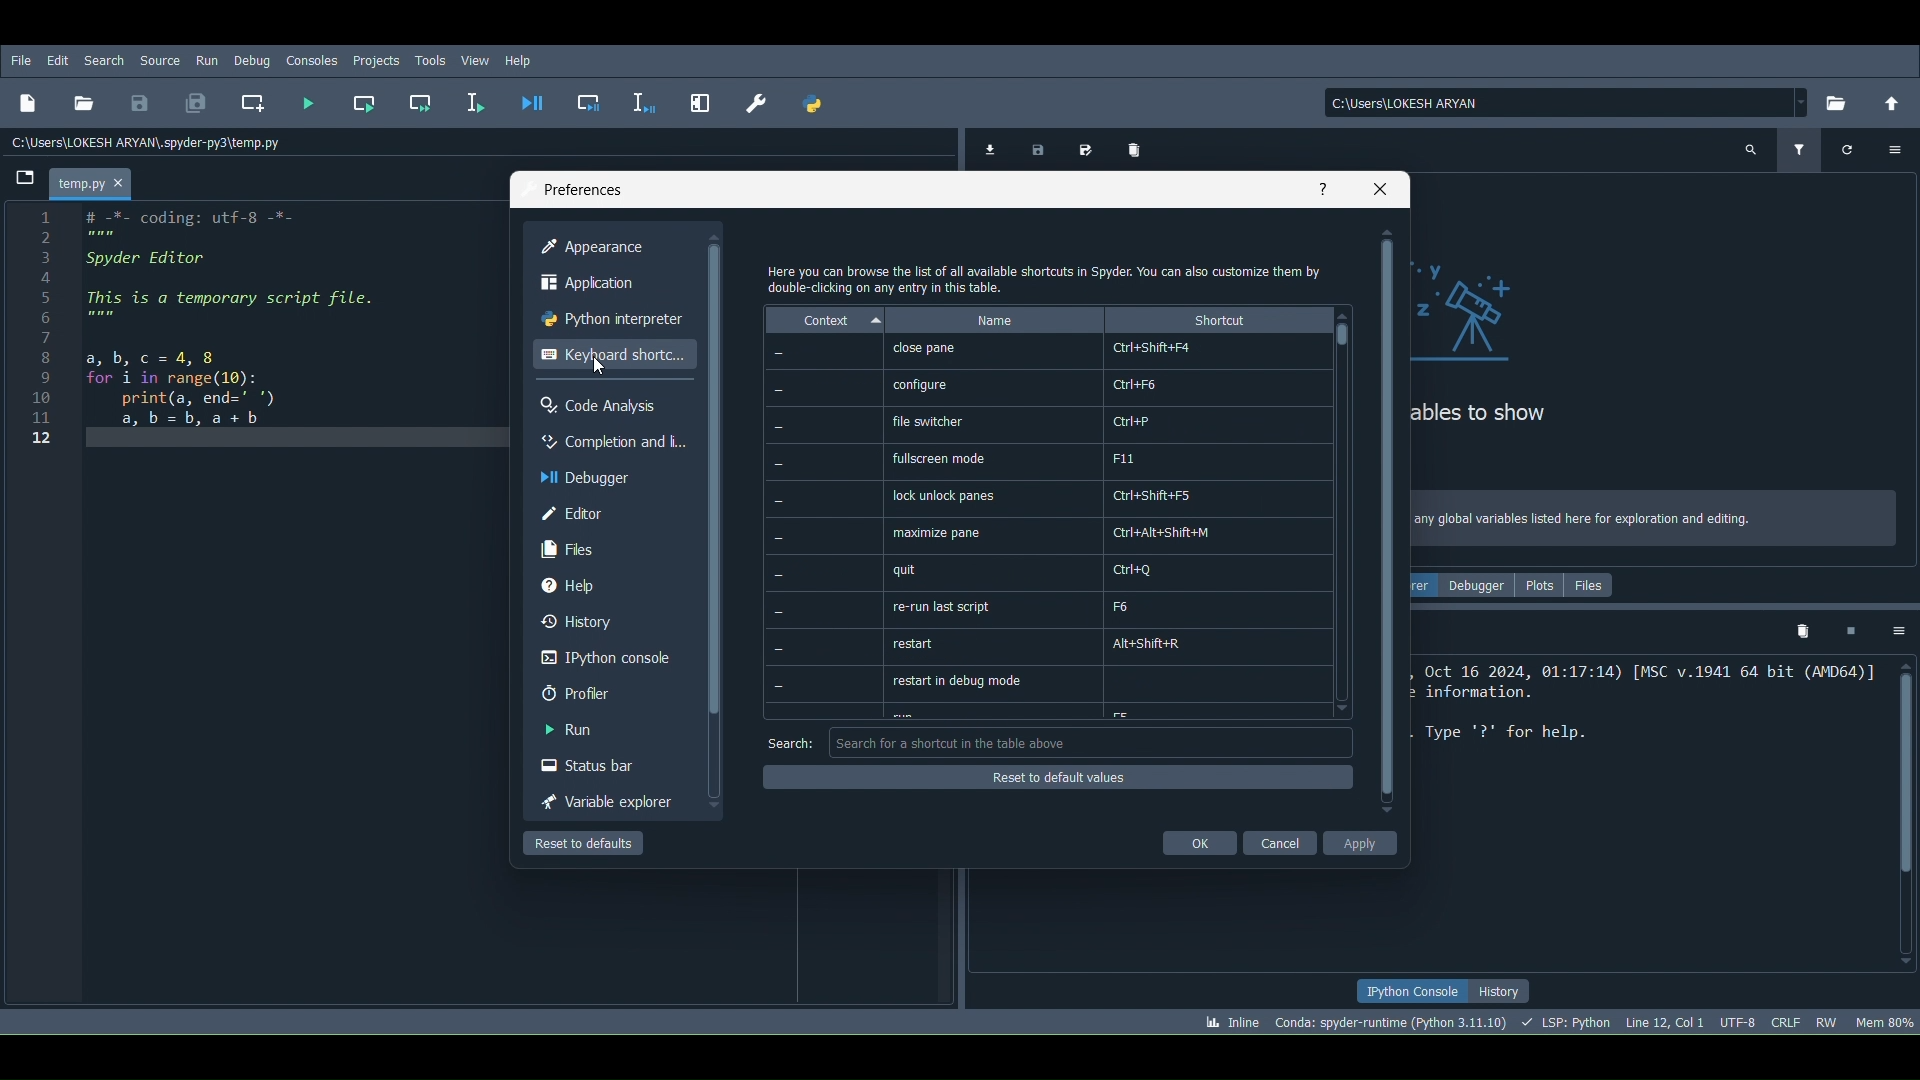 The height and width of the screenshot is (1080, 1920). Describe the element at coordinates (253, 62) in the screenshot. I see `Debug` at that location.